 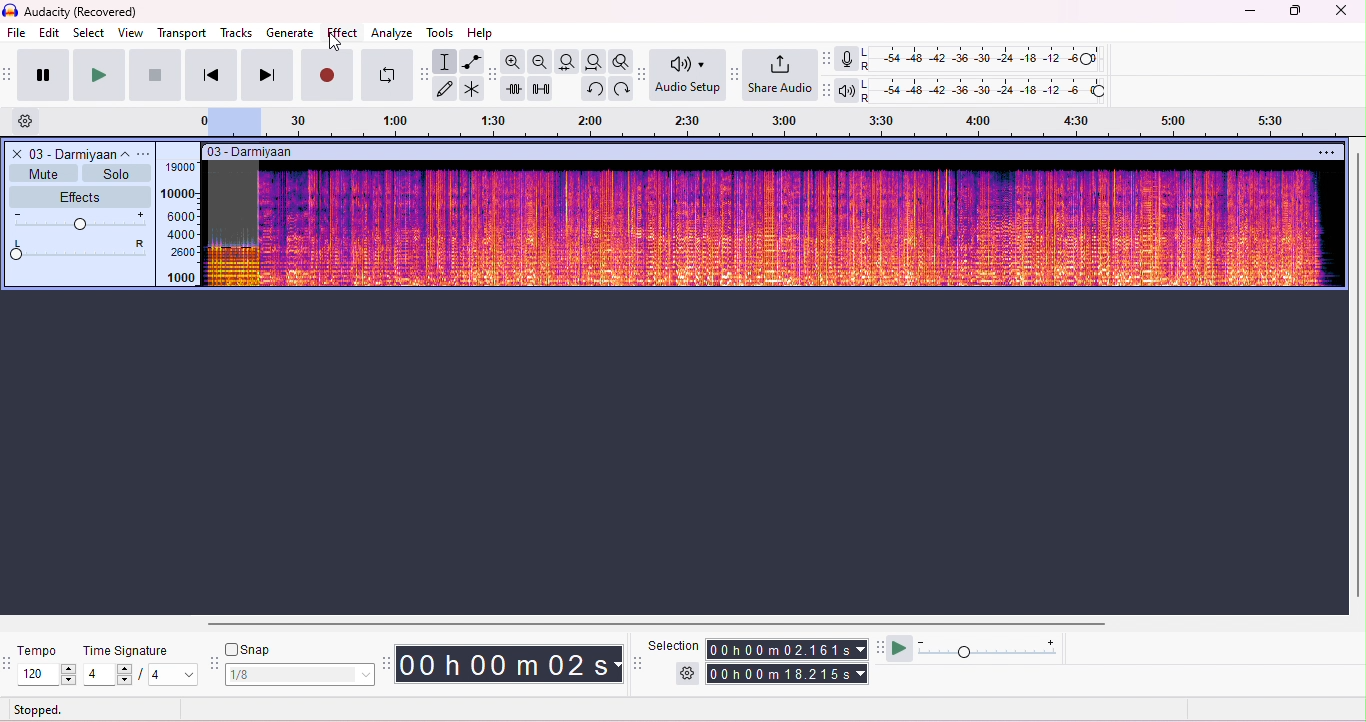 What do you see at coordinates (237, 34) in the screenshot?
I see `tracks` at bounding box center [237, 34].